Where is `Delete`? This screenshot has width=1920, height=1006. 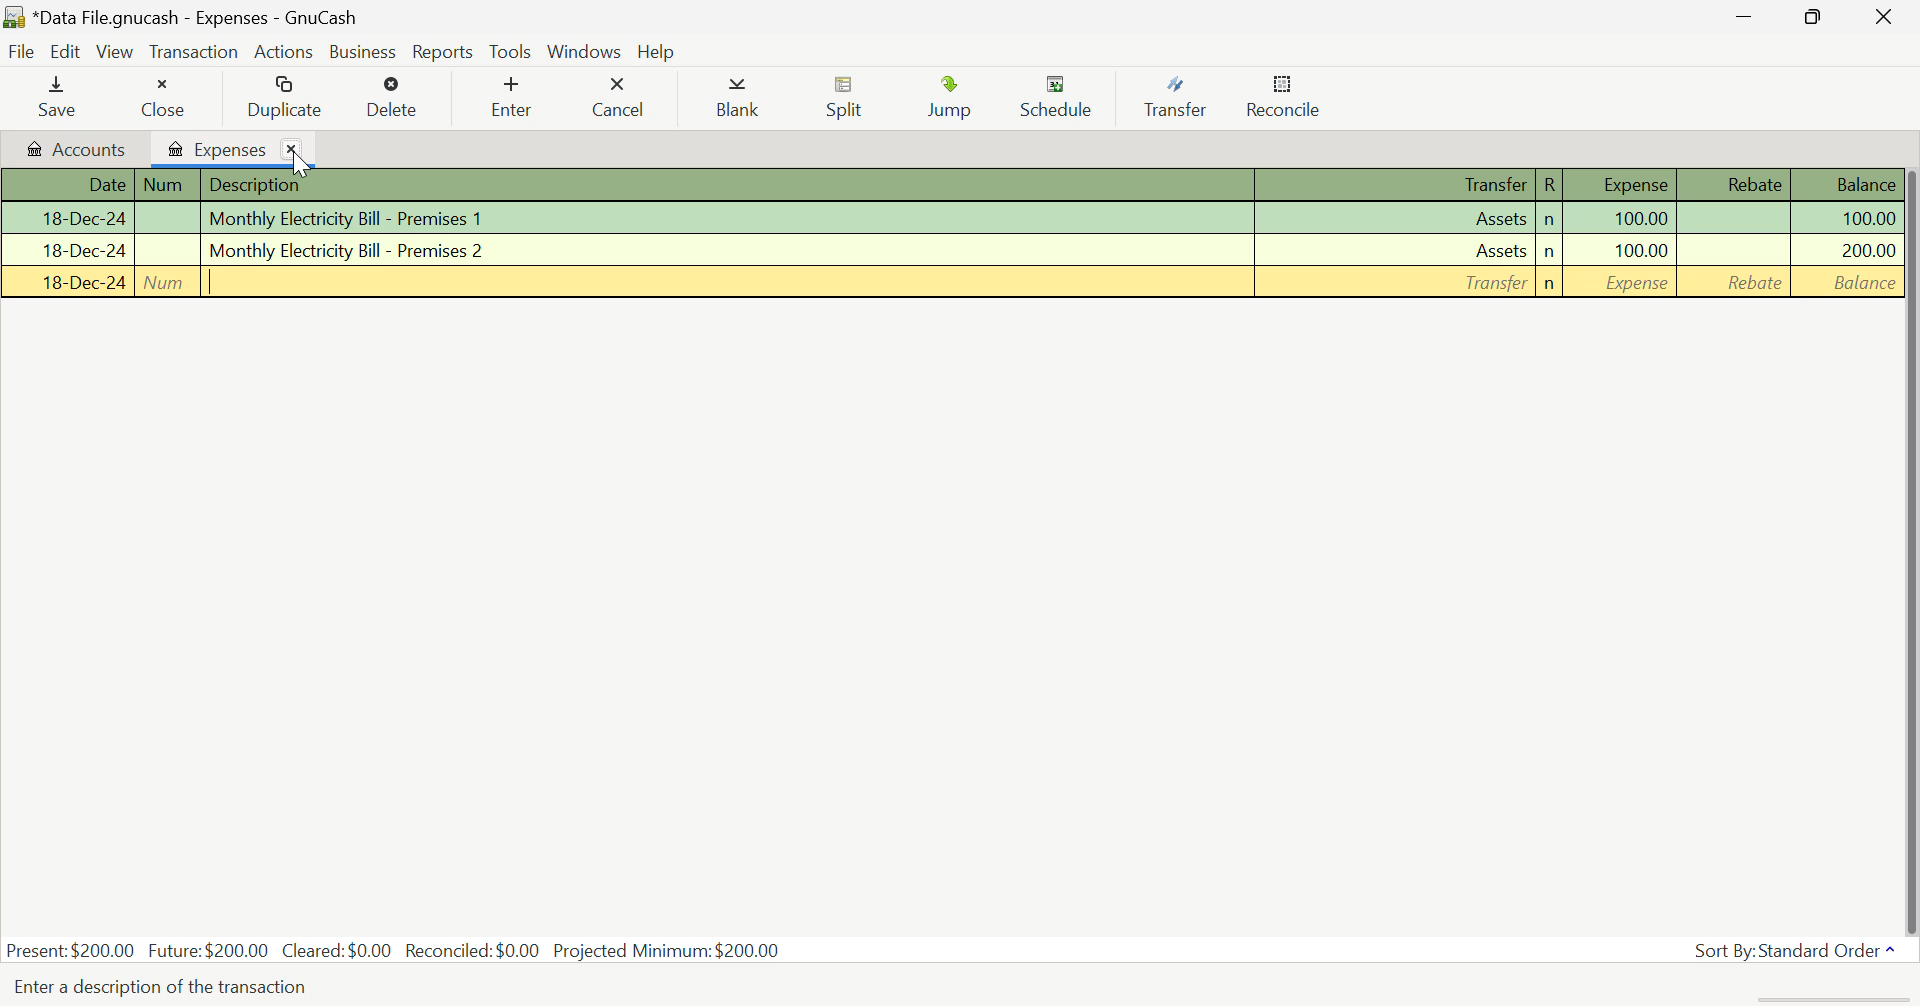 Delete is located at coordinates (392, 98).